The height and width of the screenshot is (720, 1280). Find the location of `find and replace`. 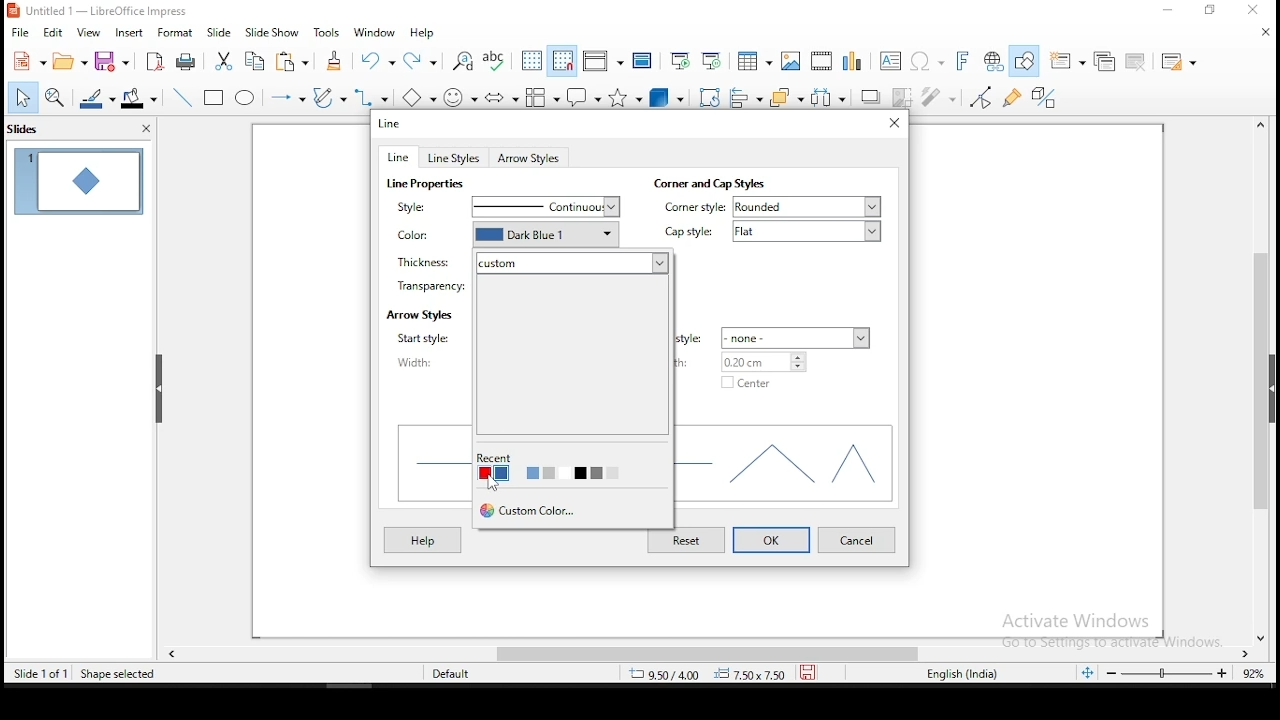

find and replace is located at coordinates (463, 59).